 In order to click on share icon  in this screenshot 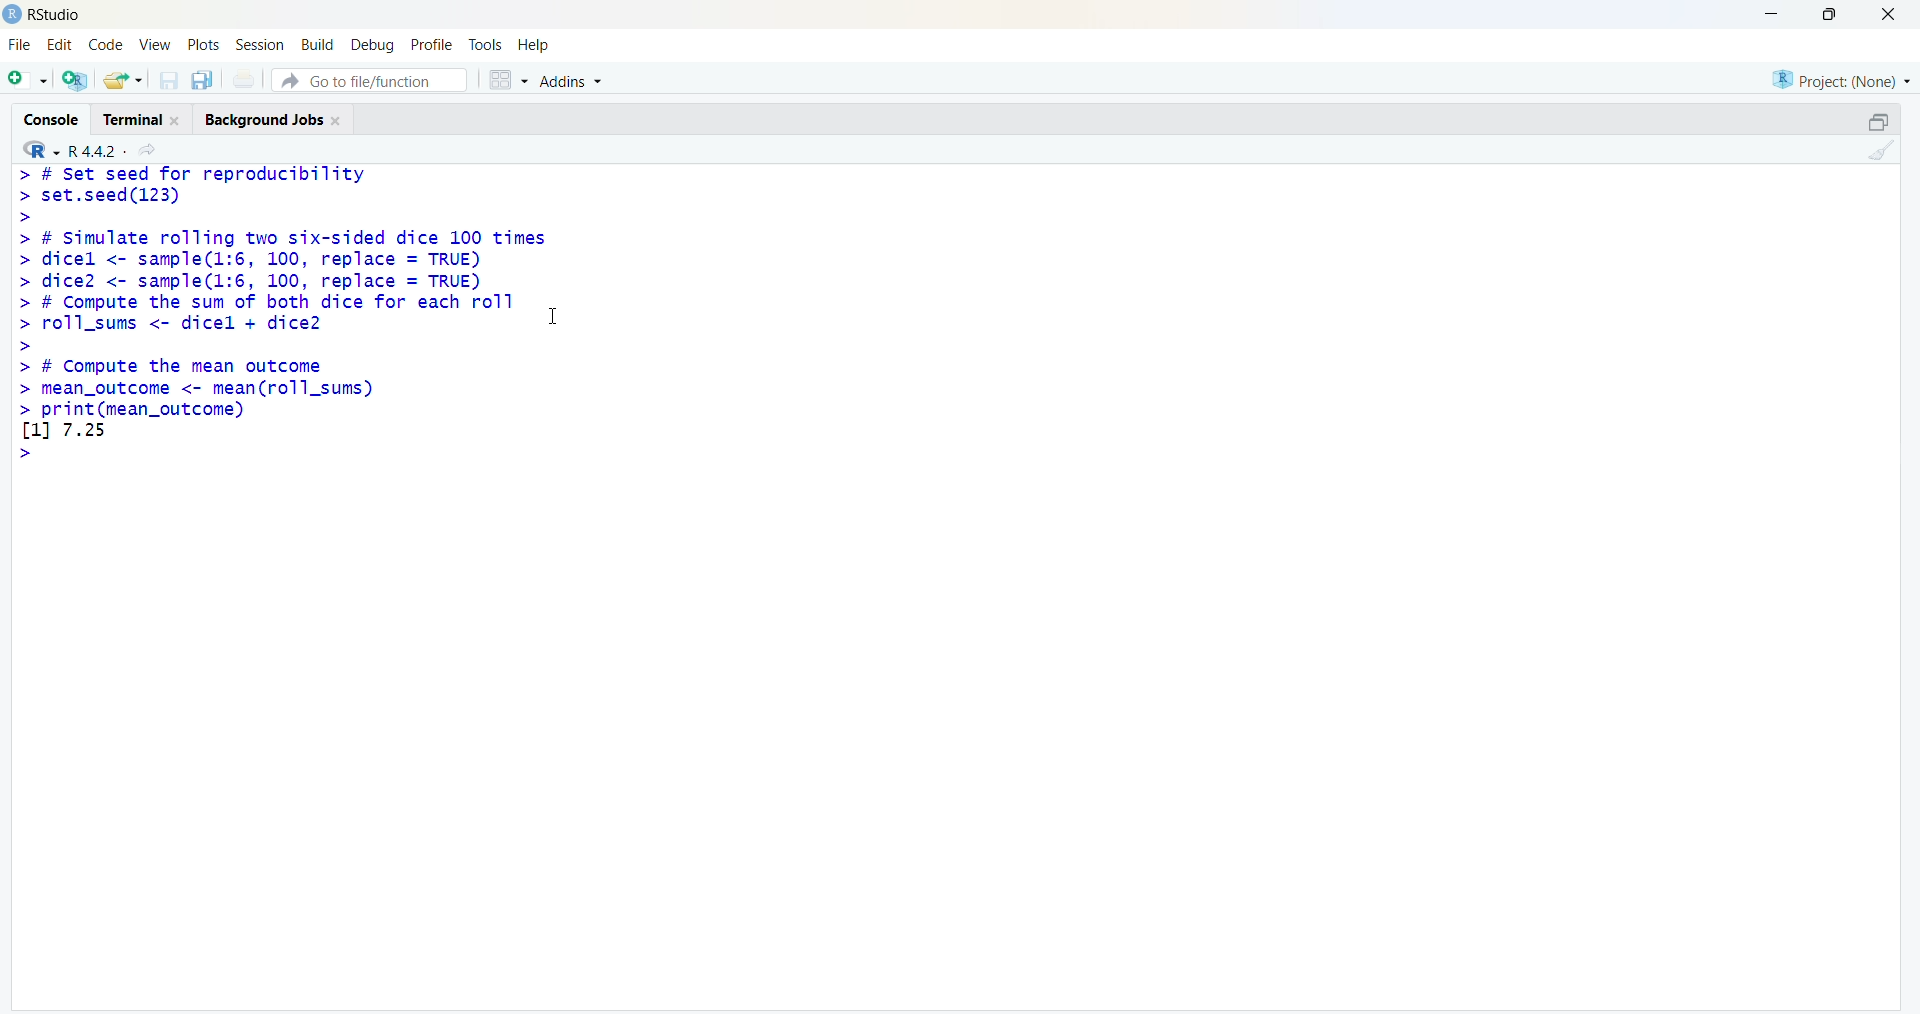, I will do `click(149, 151)`.